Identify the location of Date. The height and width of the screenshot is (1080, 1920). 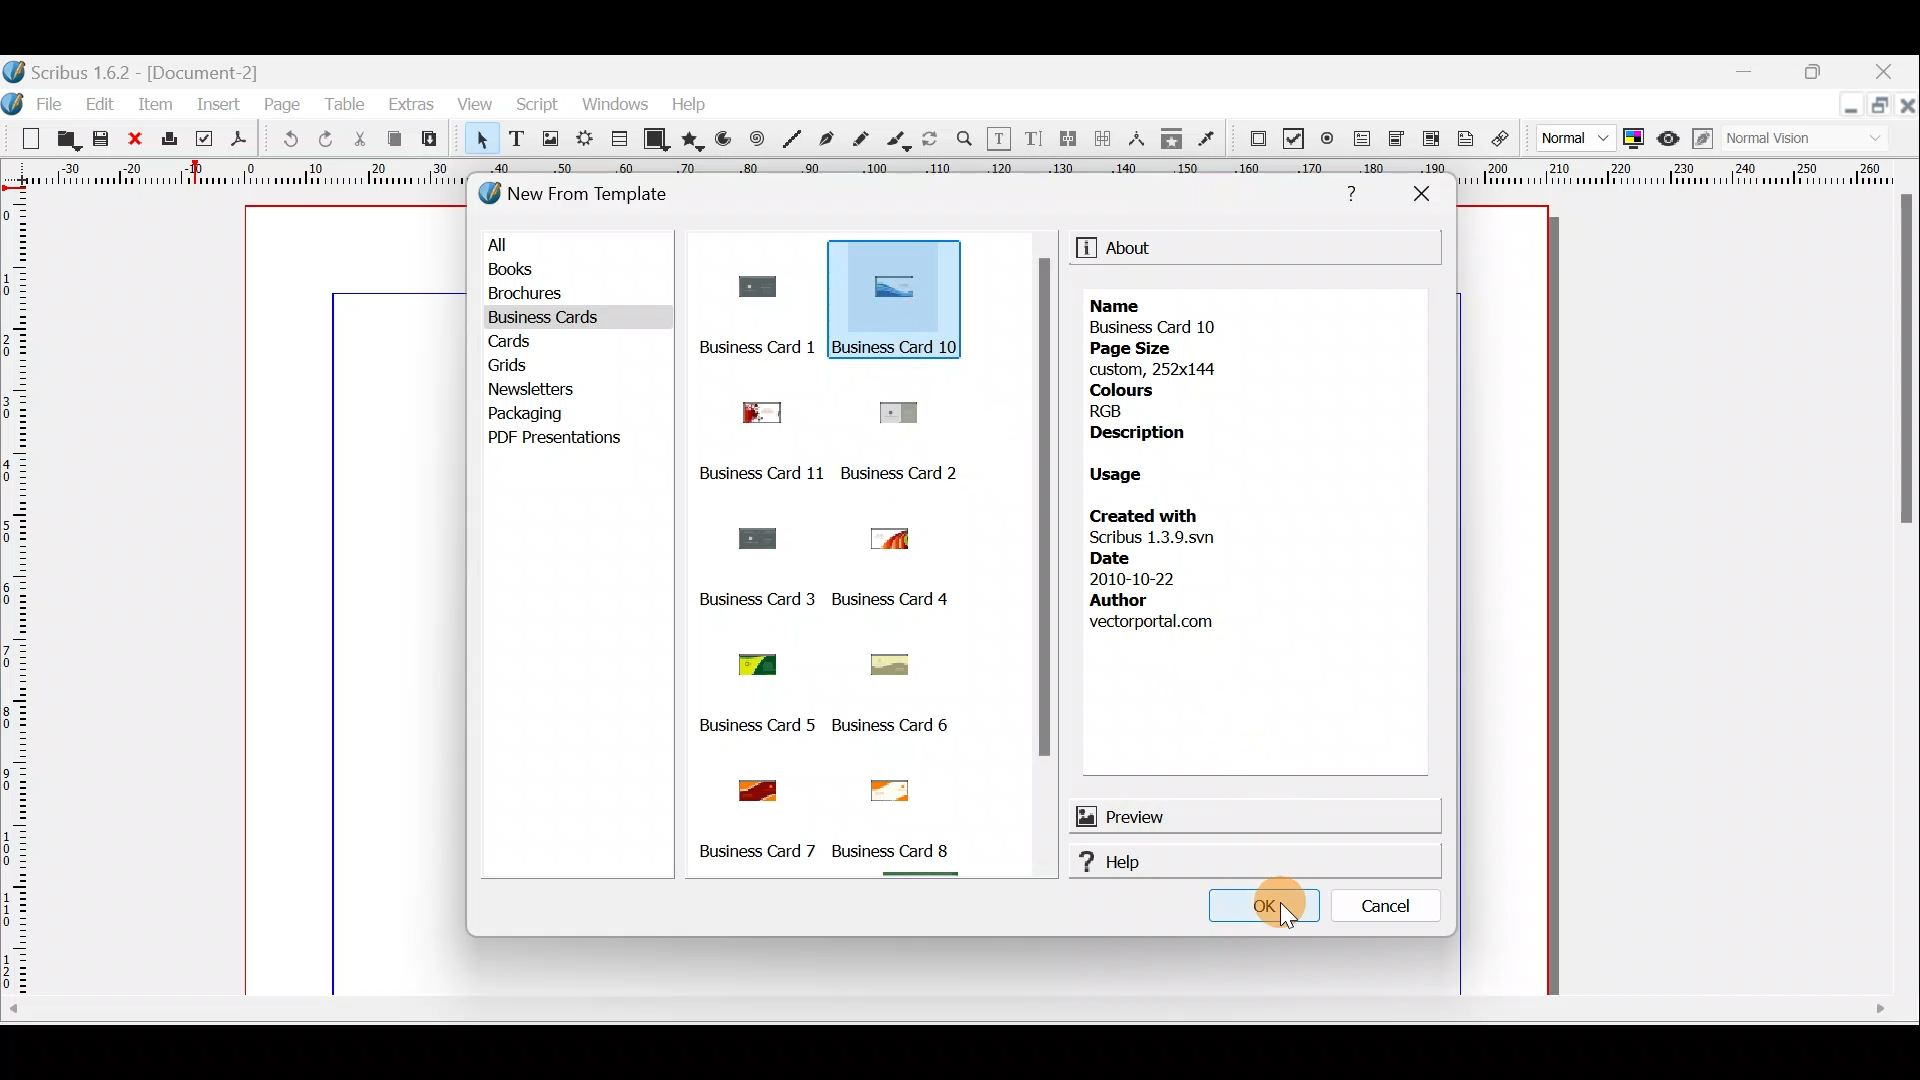
(1113, 558).